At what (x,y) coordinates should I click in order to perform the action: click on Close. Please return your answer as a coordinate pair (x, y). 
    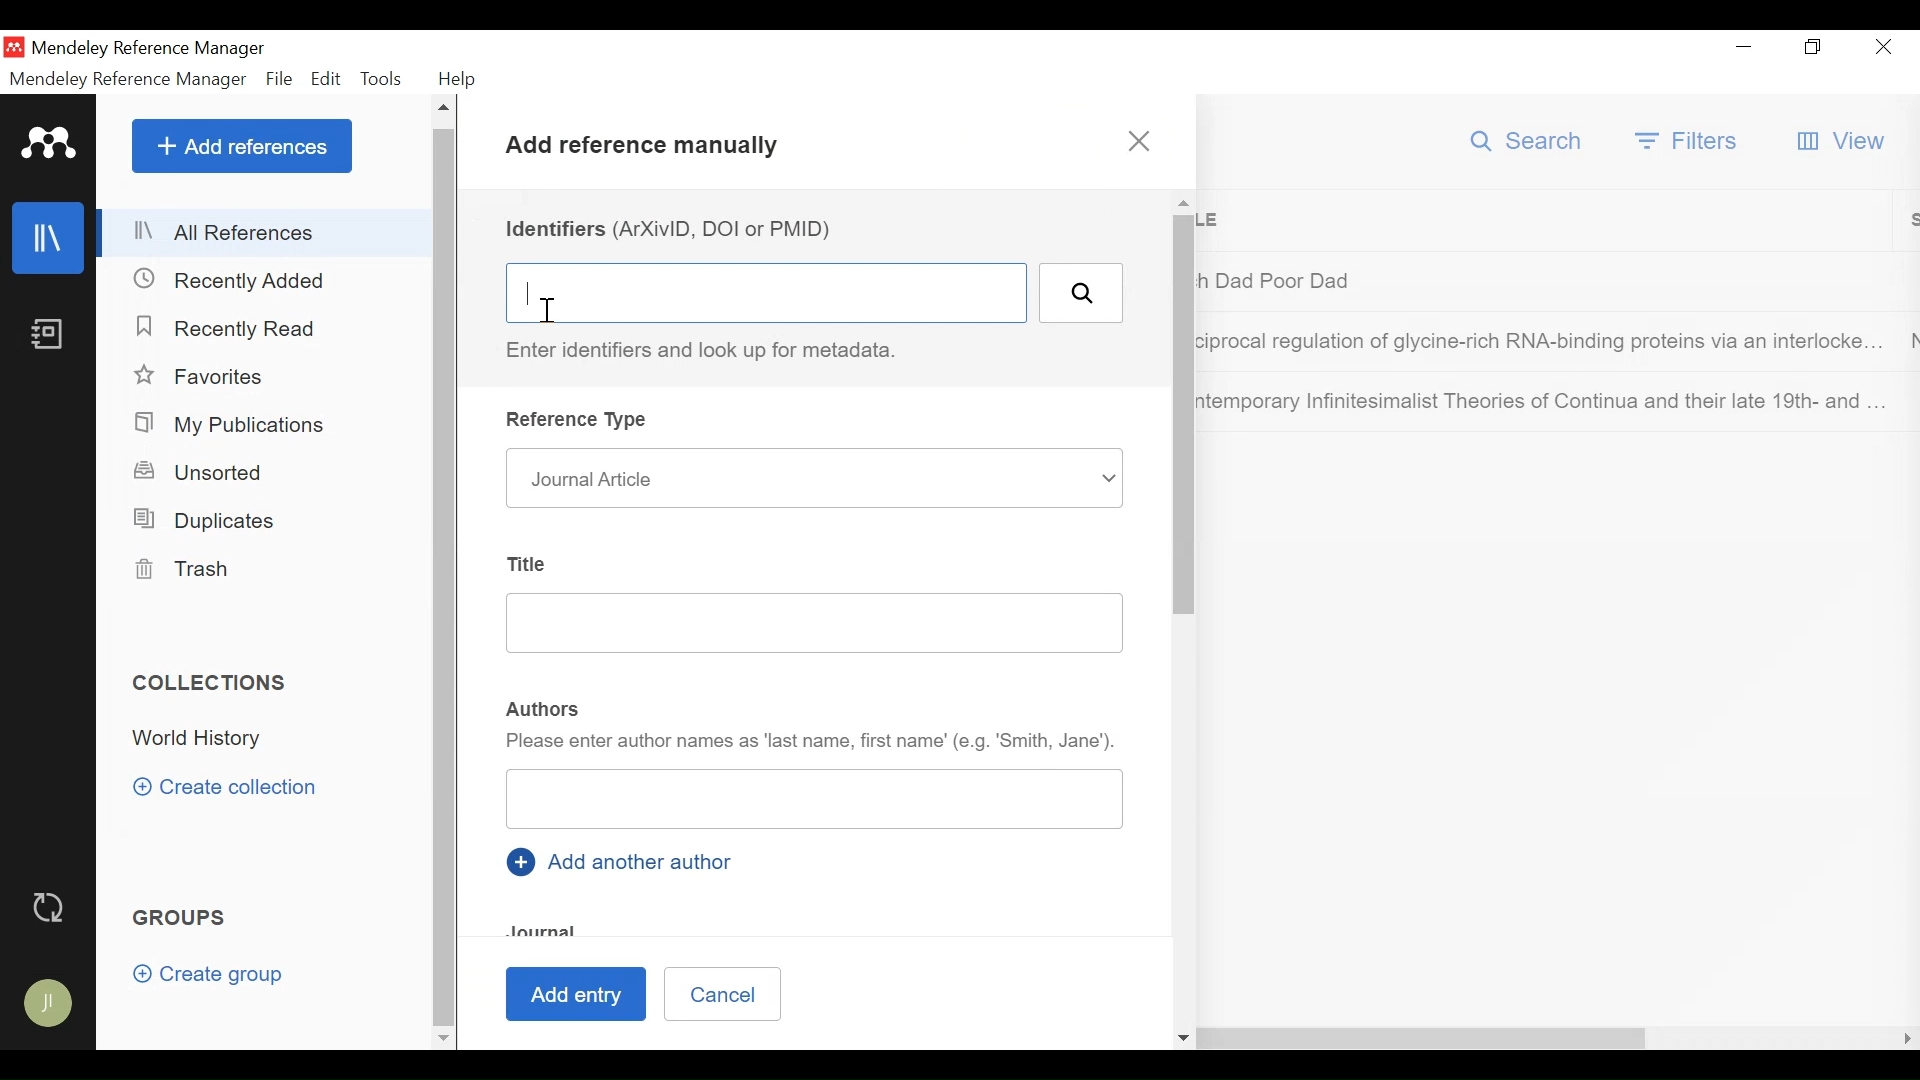
    Looking at the image, I should click on (1883, 49).